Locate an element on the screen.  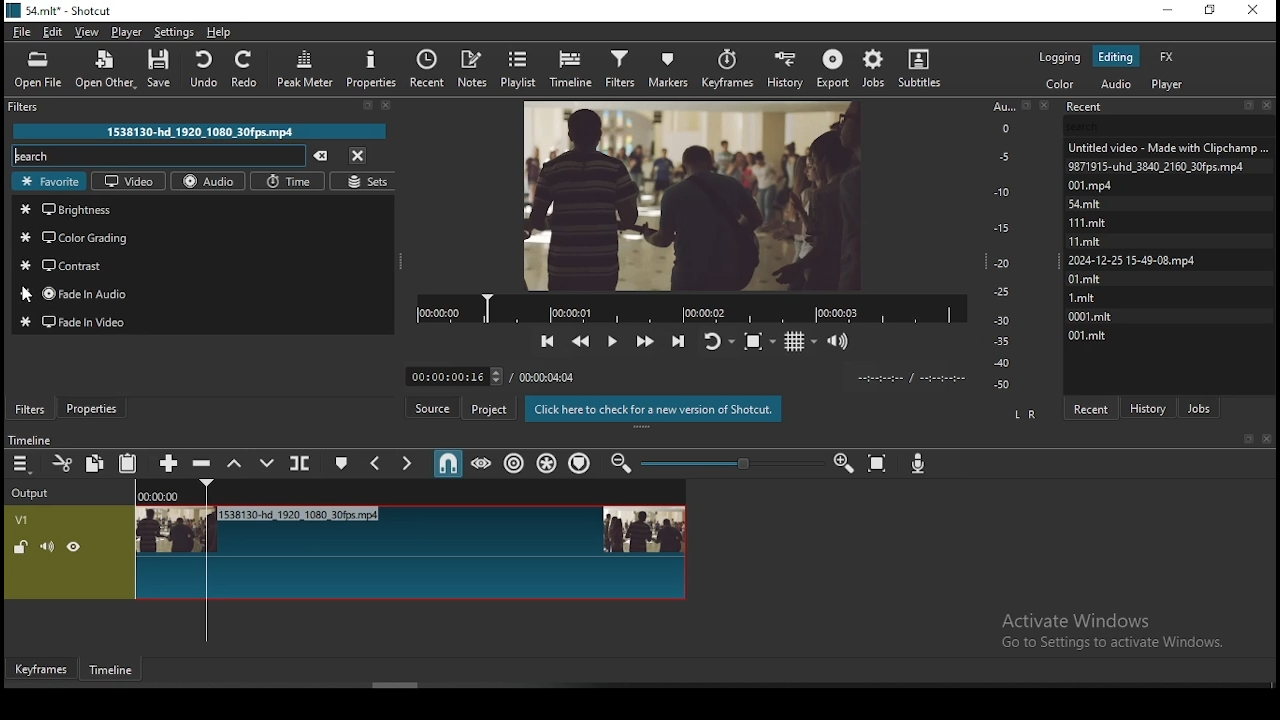
9871915-uhd_3840_2160_30fps.mp4 is located at coordinates (1158, 165).